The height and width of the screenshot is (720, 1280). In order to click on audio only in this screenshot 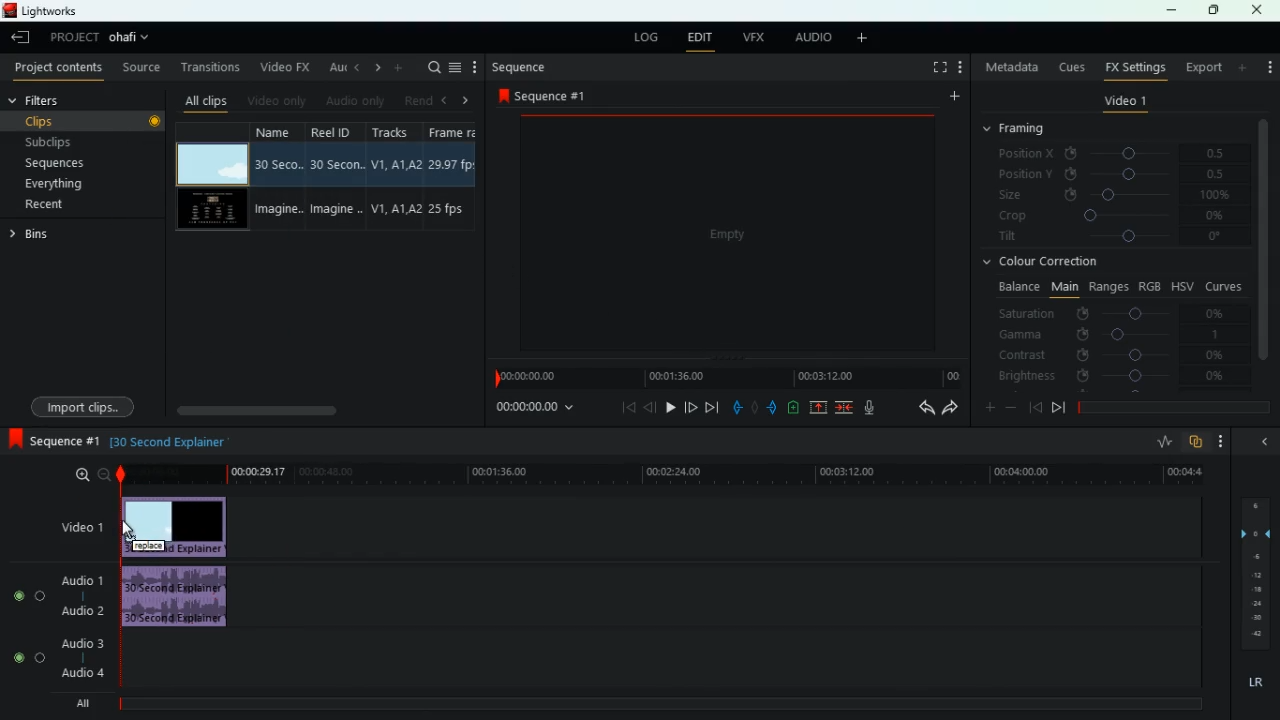, I will do `click(354, 102)`.